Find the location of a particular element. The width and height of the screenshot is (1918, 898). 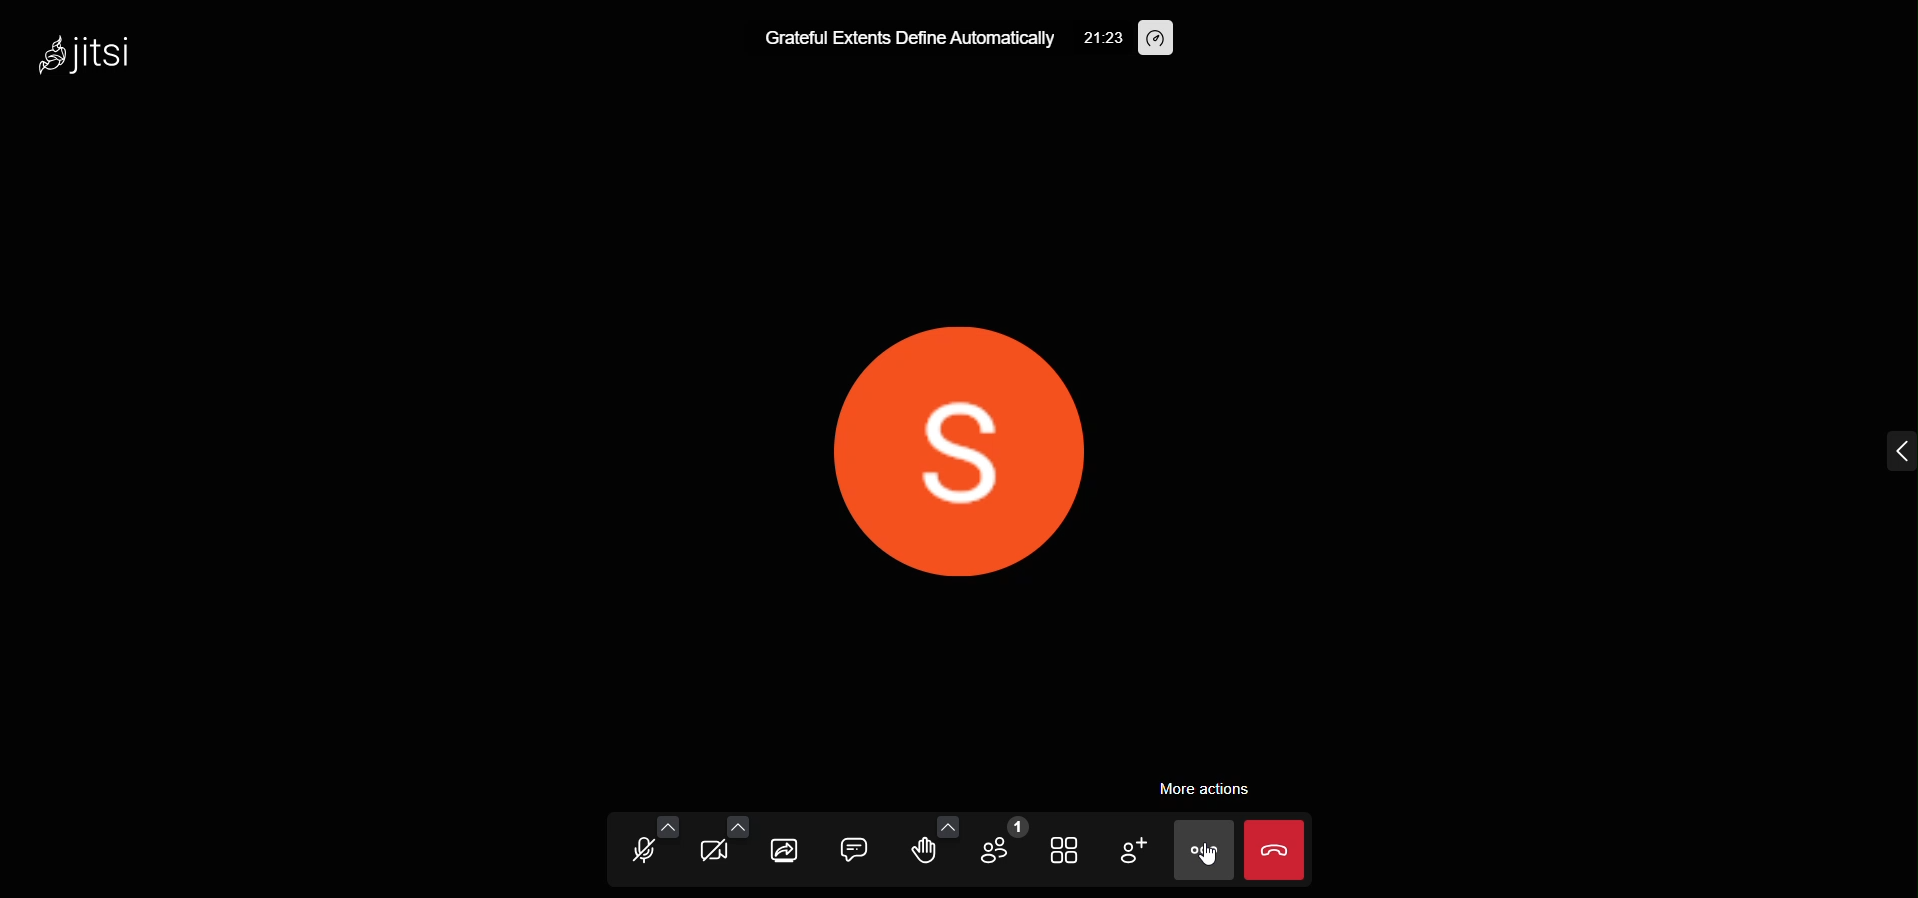

more is located at coordinates (1203, 851).